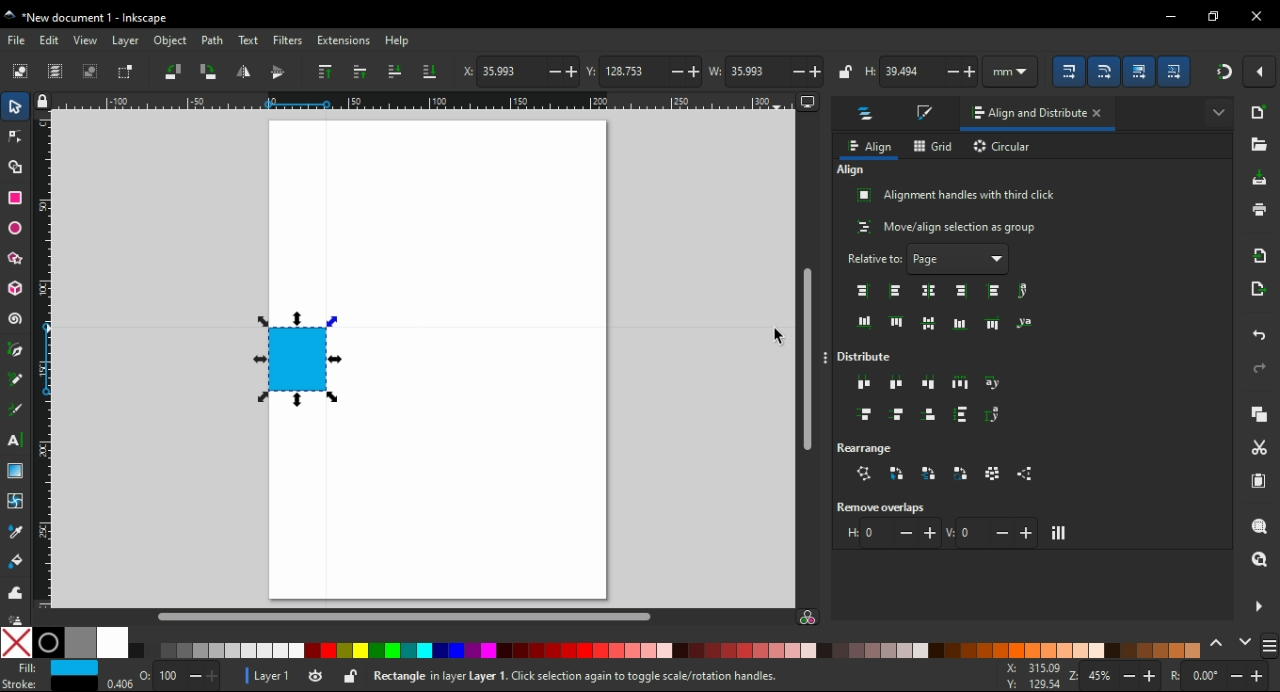  Describe the element at coordinates (16, 138) in the screenshot. I see `node tool` at that location.